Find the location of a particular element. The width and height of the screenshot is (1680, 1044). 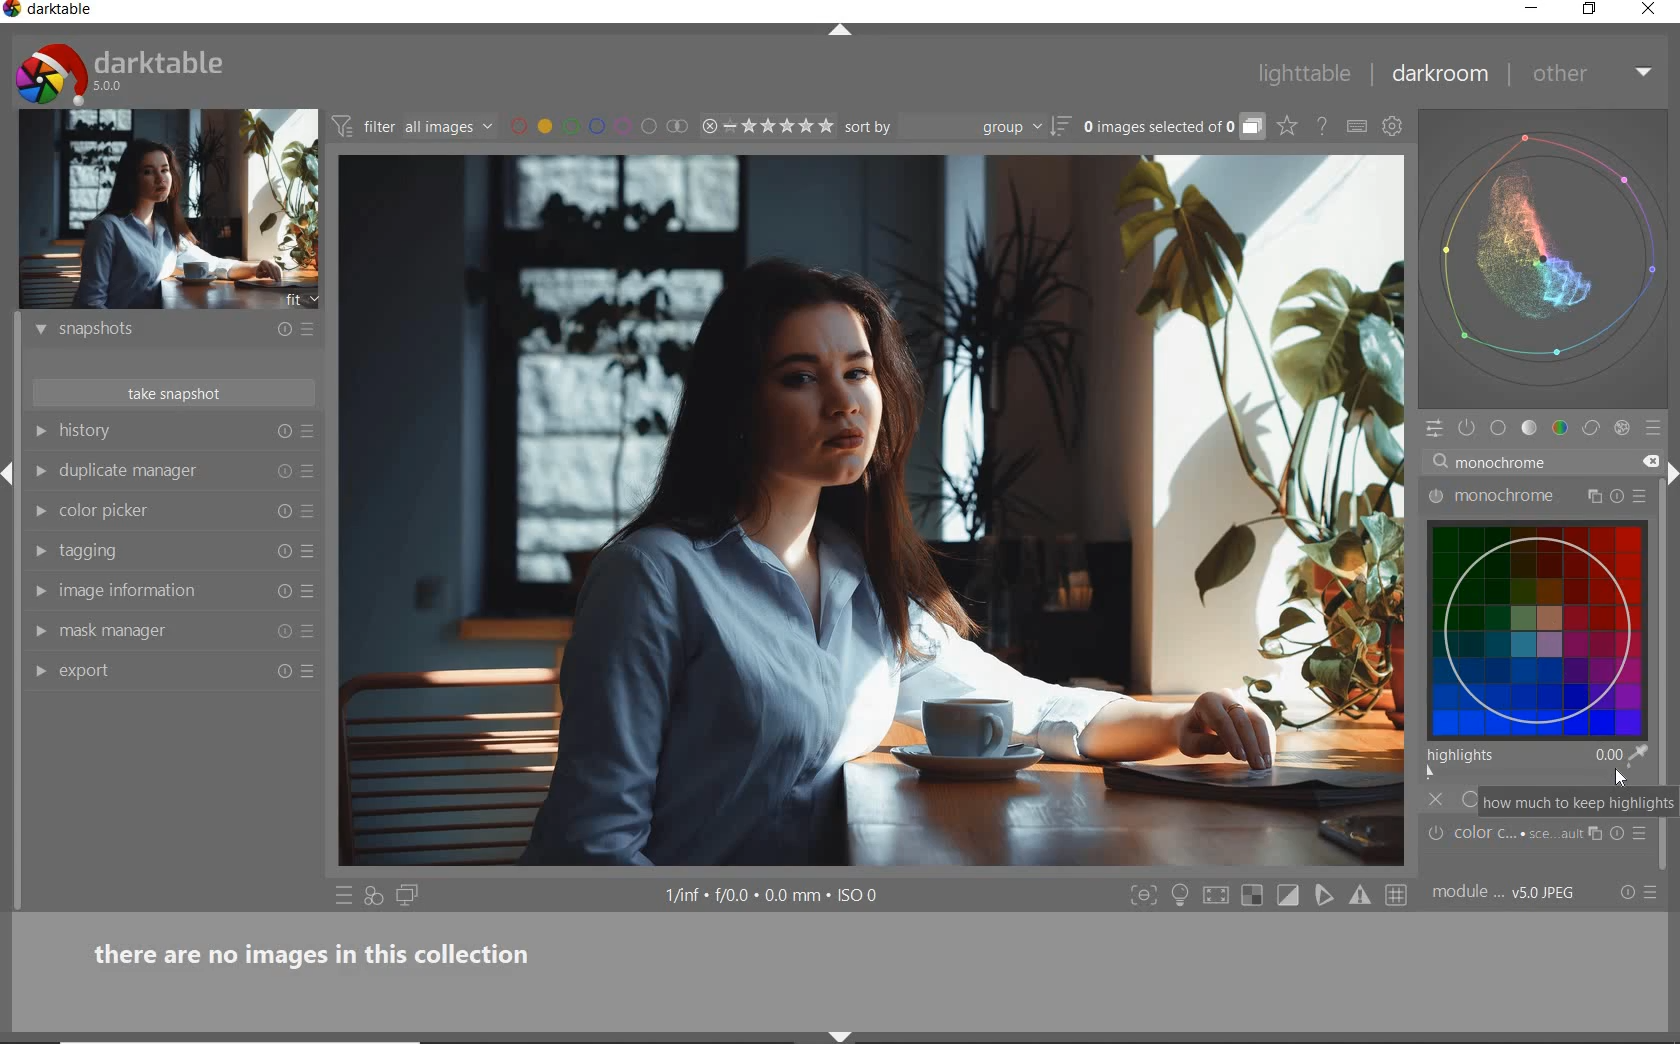

base is located at coordinates (1499, 430).